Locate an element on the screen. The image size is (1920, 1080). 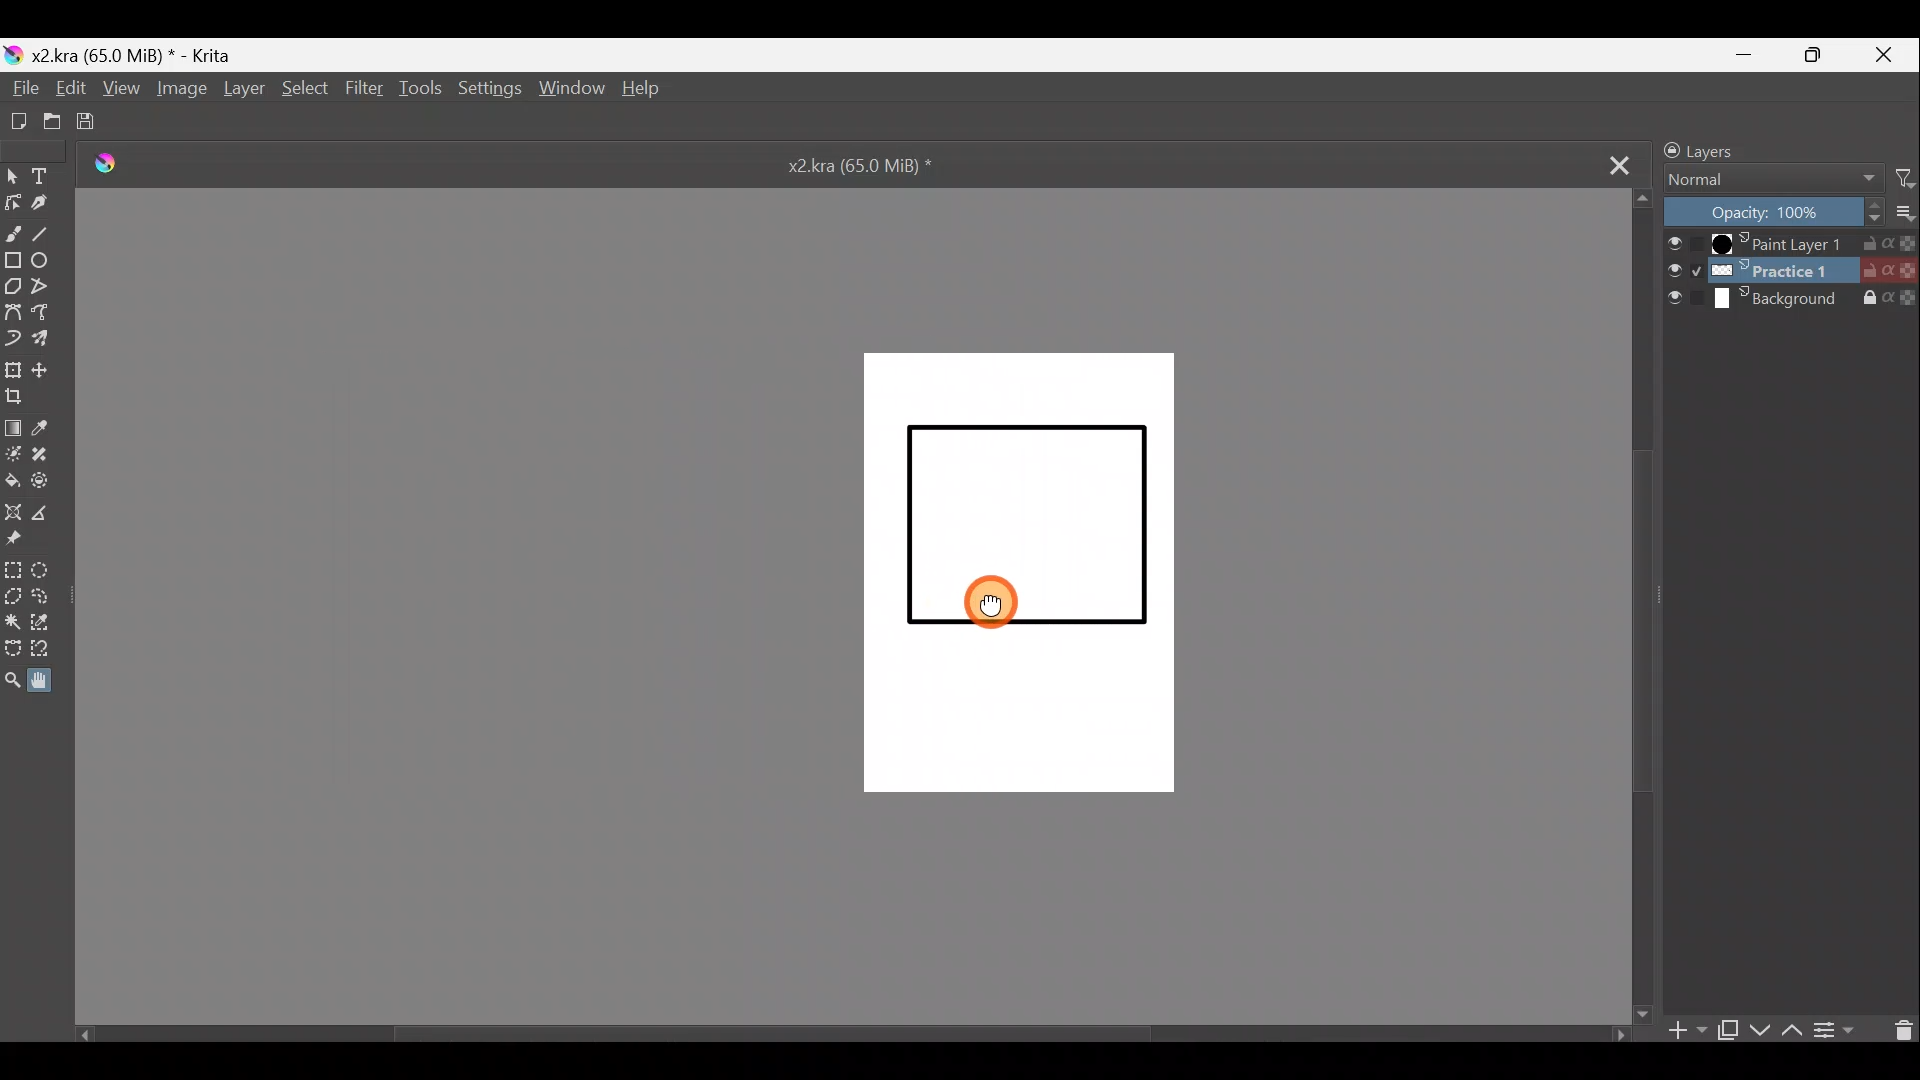
Window is located at coordinates (569, 90).